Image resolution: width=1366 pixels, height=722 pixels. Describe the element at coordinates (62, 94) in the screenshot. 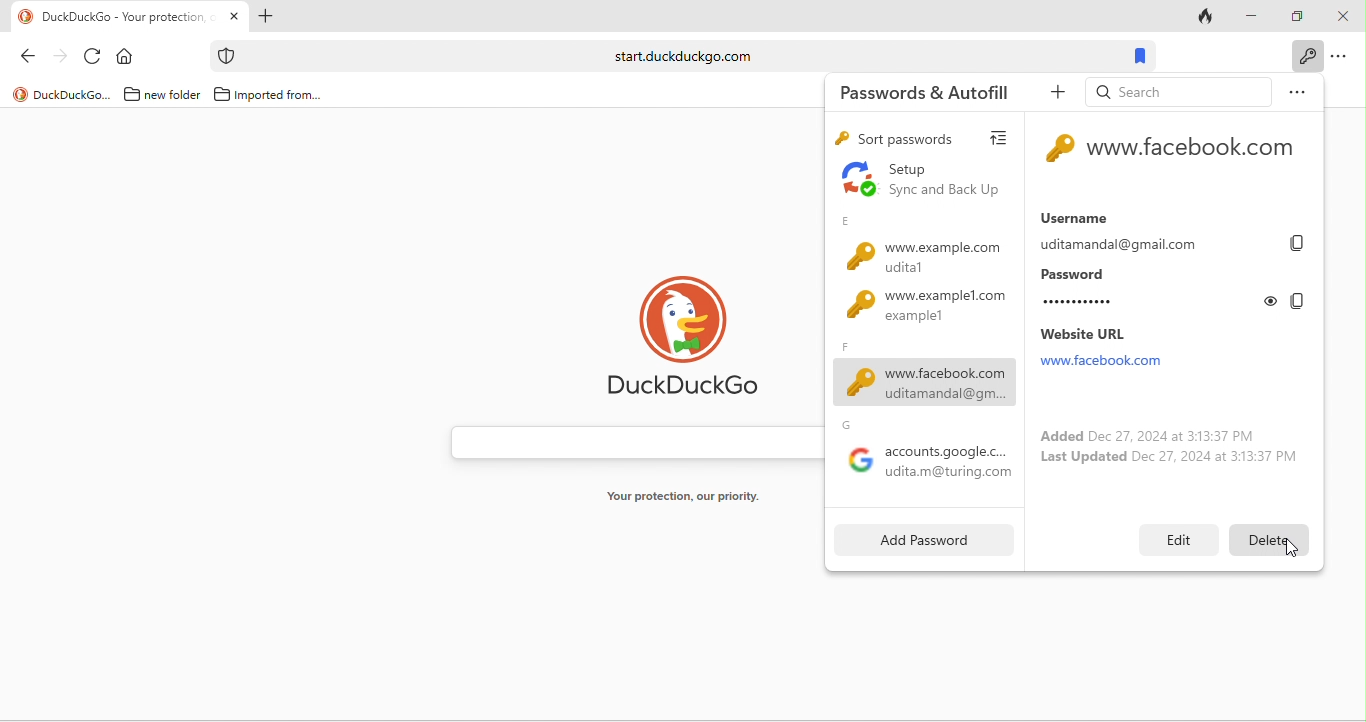

I see `duckduckgo...` at that location.